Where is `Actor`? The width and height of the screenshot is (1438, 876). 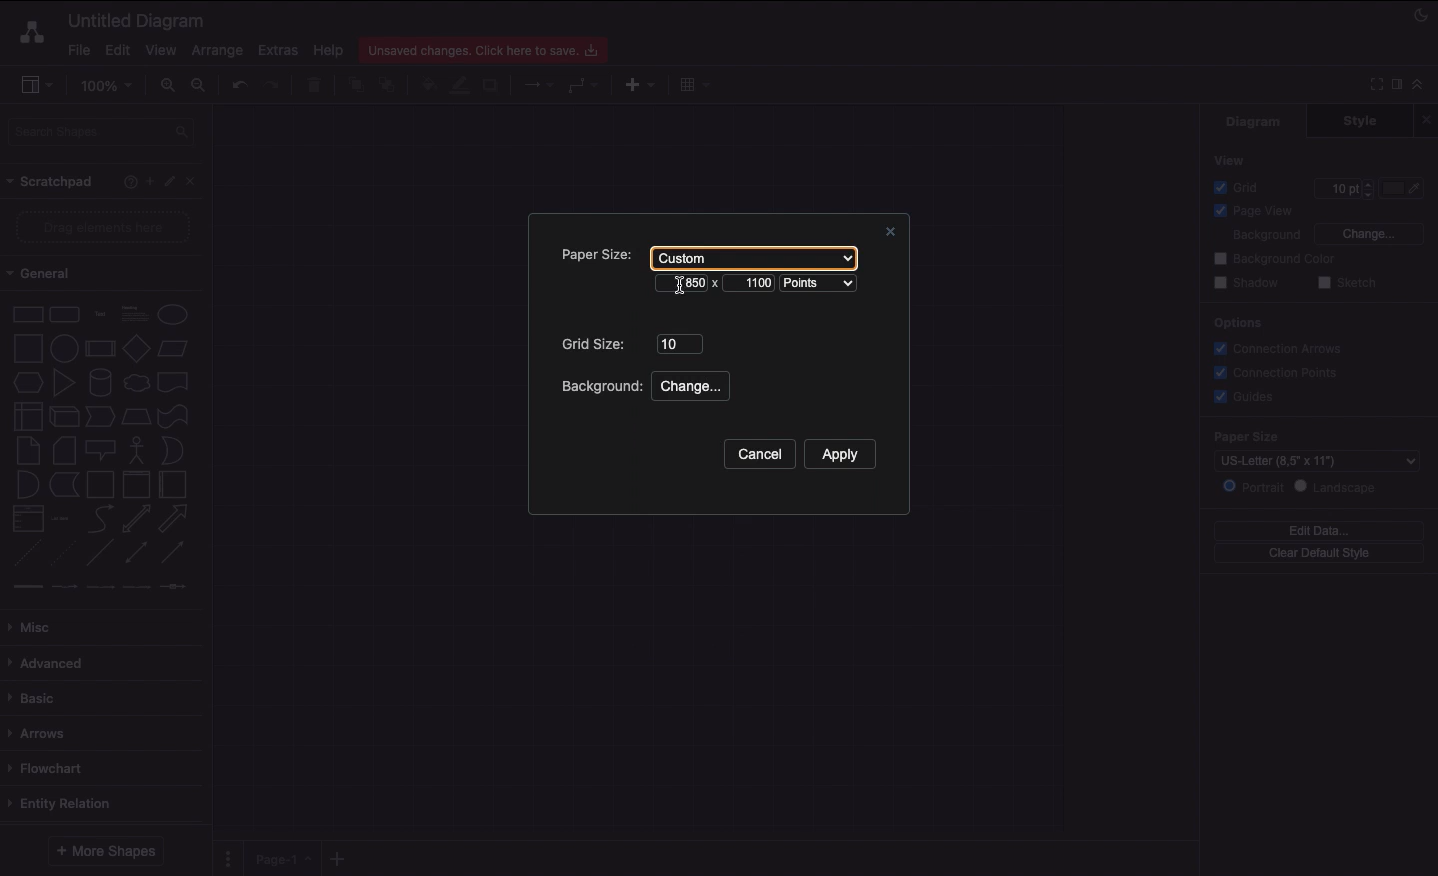
Actor is located at coordinates (137, 448).